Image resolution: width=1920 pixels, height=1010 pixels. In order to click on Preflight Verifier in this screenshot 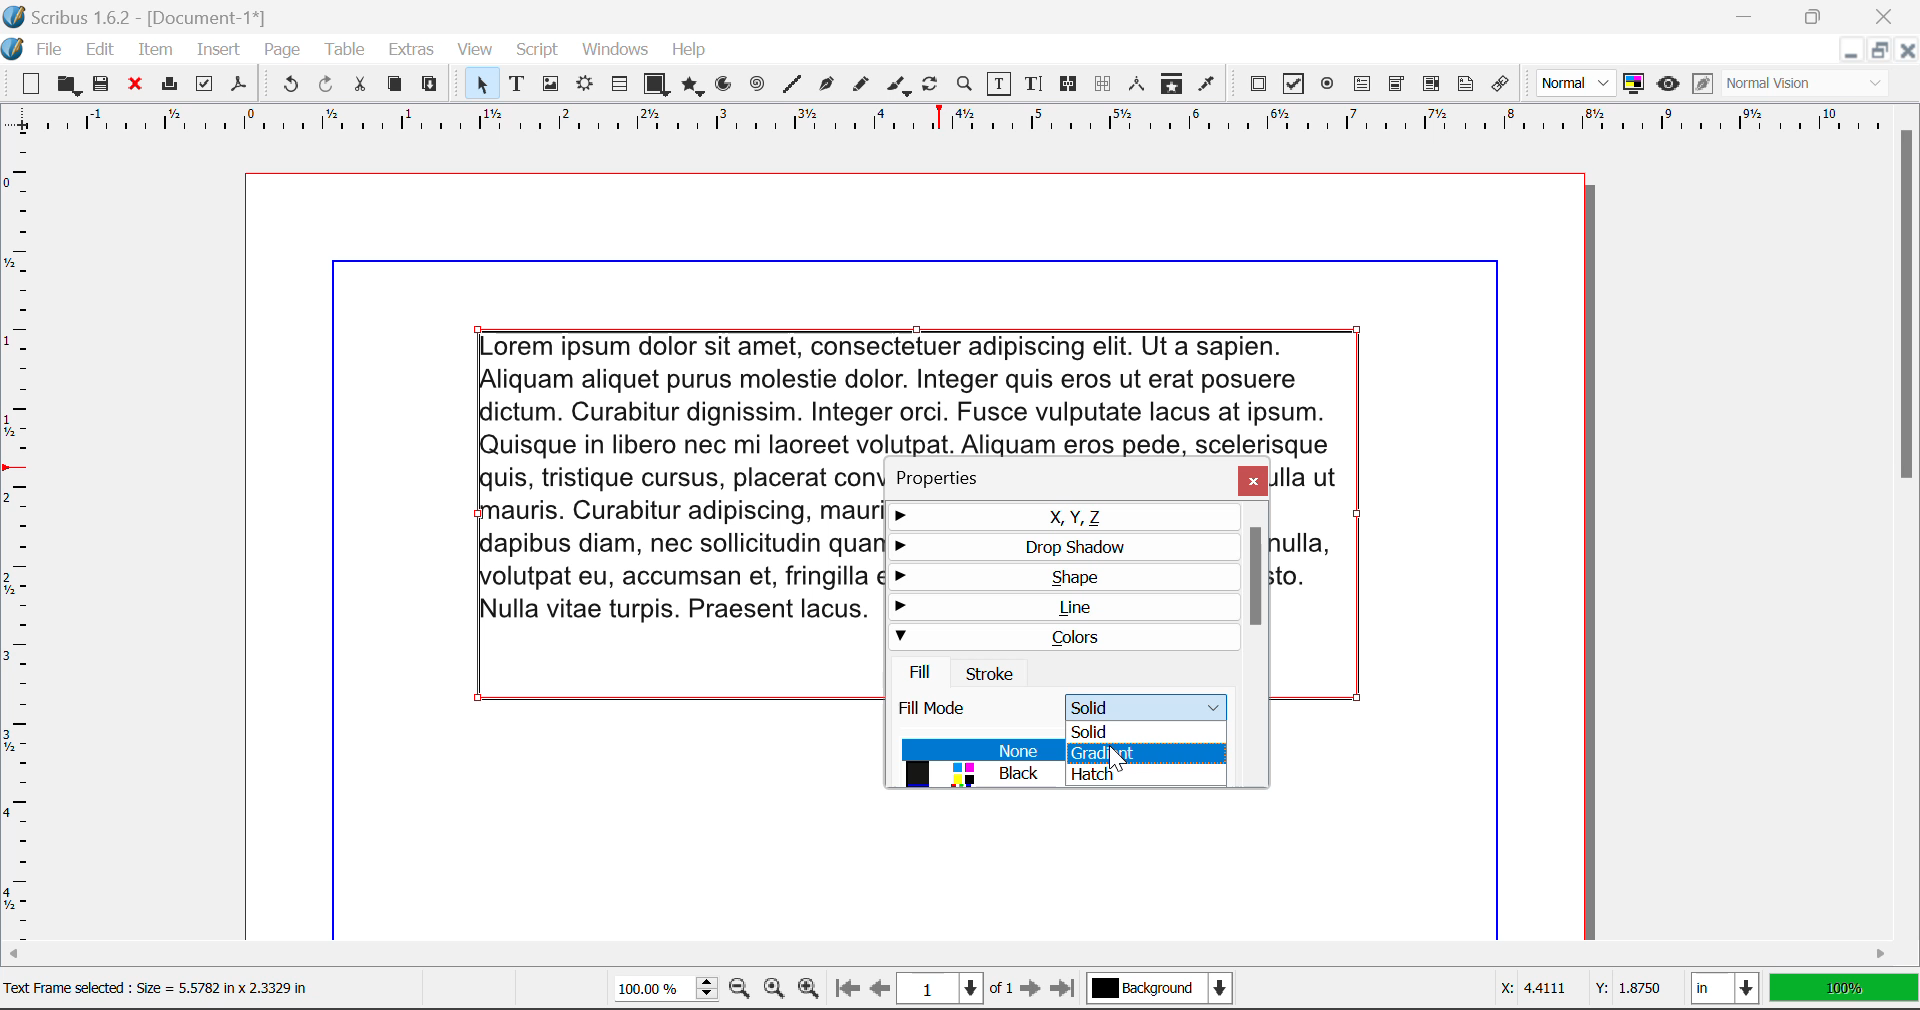, I will do `click(204, 87)`.